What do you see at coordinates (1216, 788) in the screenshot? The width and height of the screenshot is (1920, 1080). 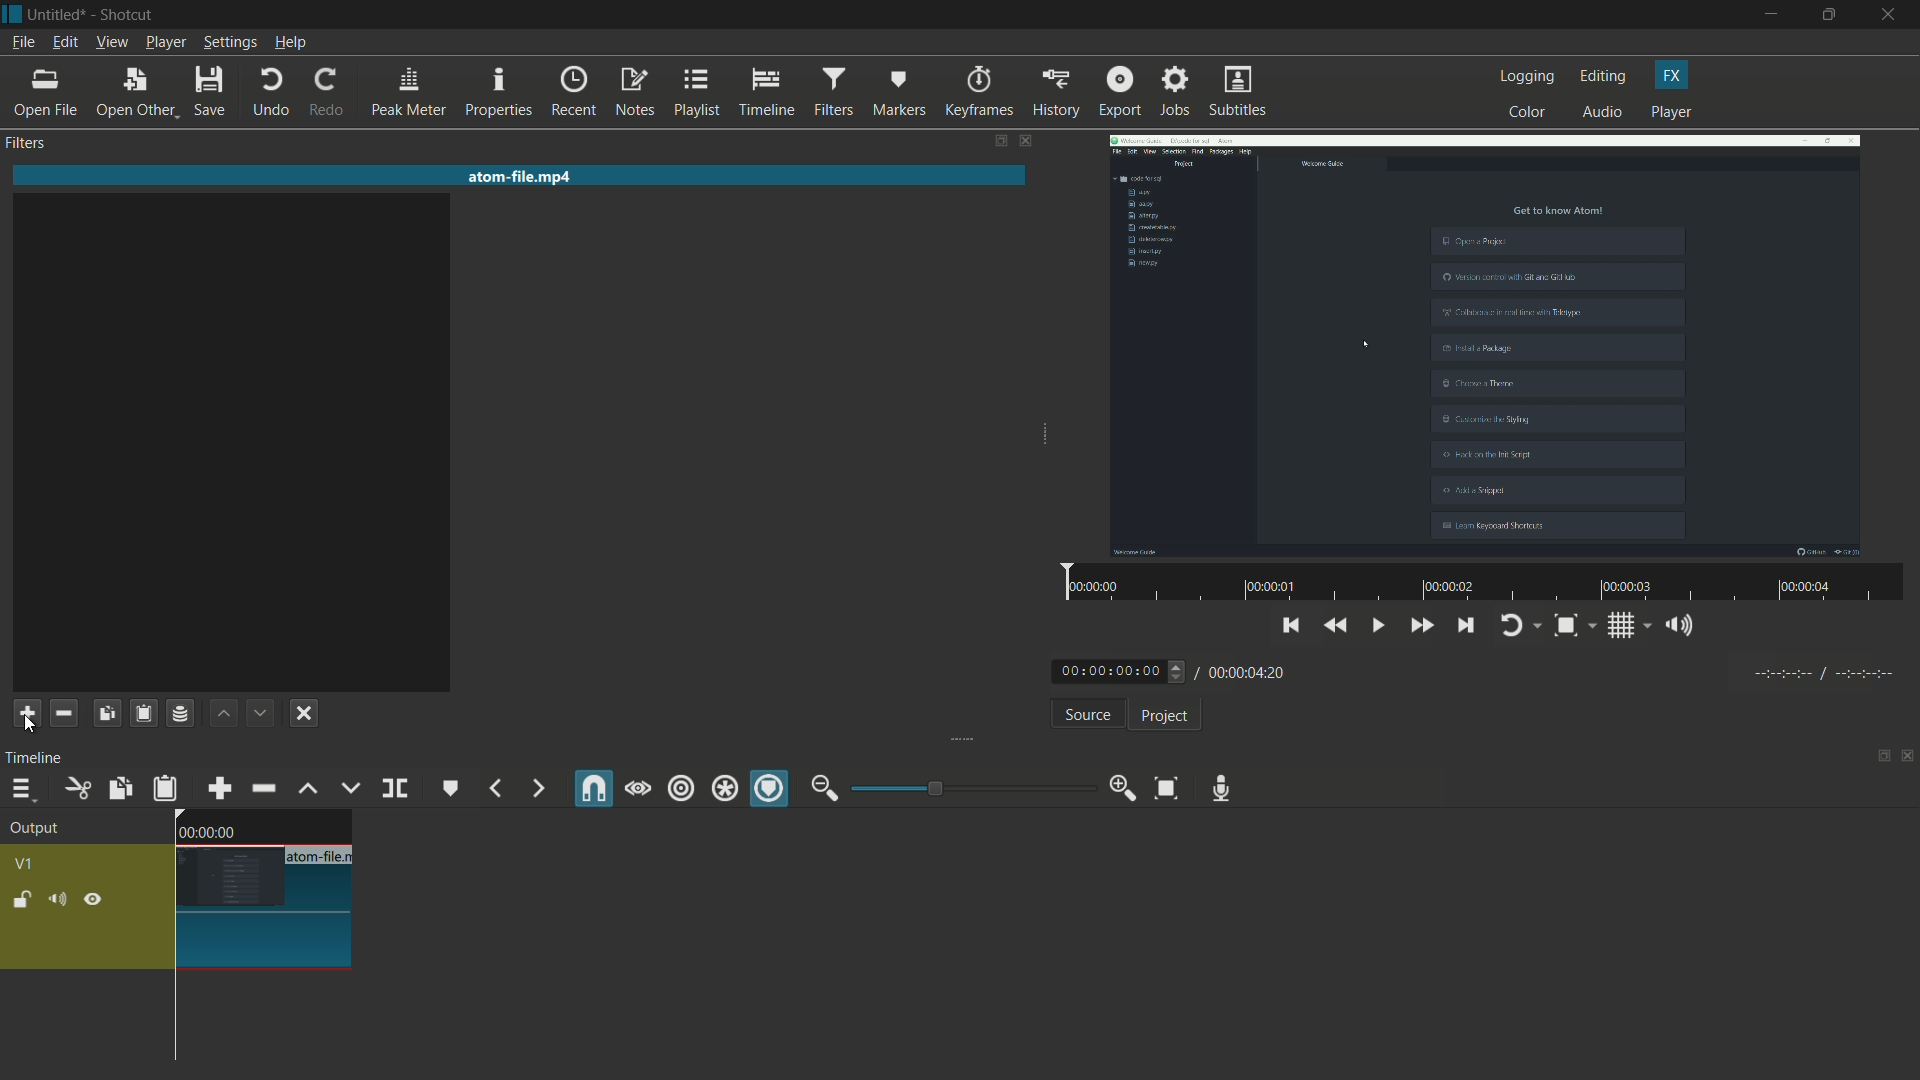 I see `record audio` at bounding box center [1216, 788].